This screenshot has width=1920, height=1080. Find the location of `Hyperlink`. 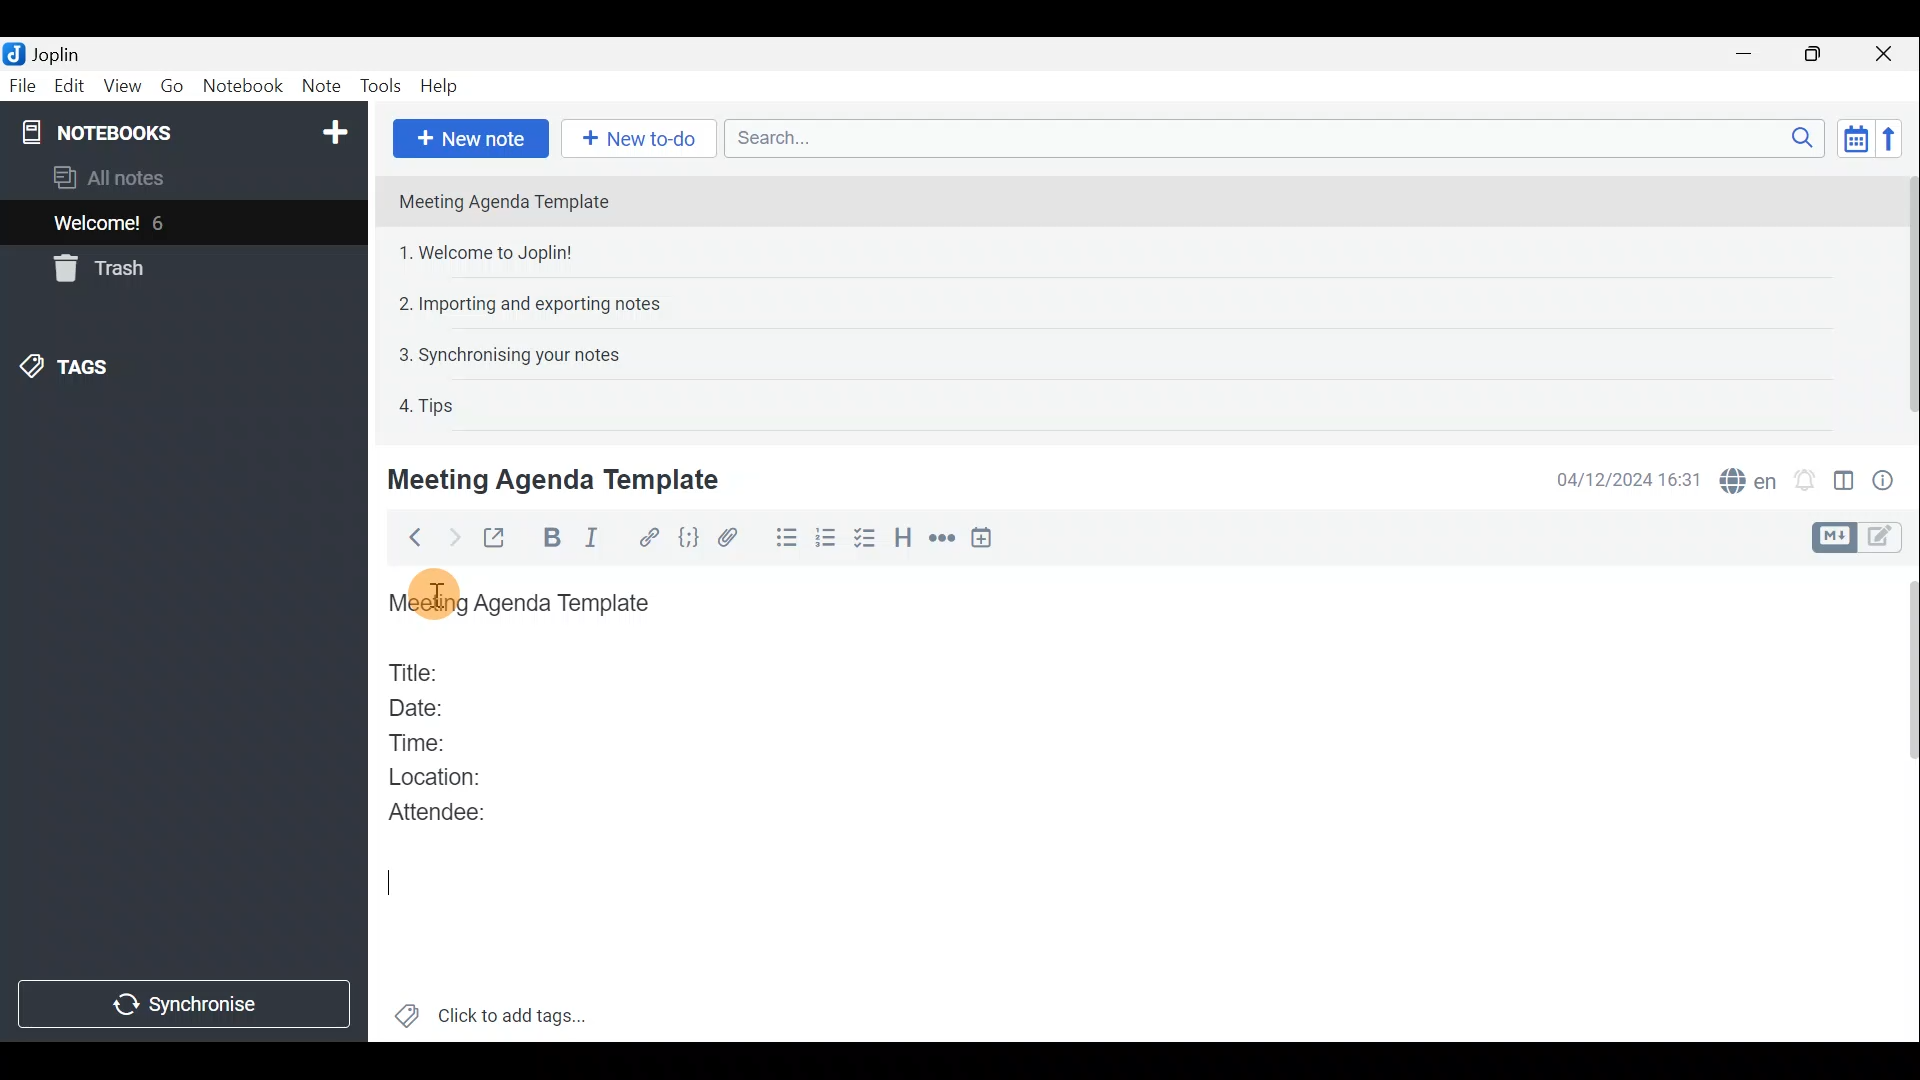

Hyperlink is located at coordinates (650, 537).